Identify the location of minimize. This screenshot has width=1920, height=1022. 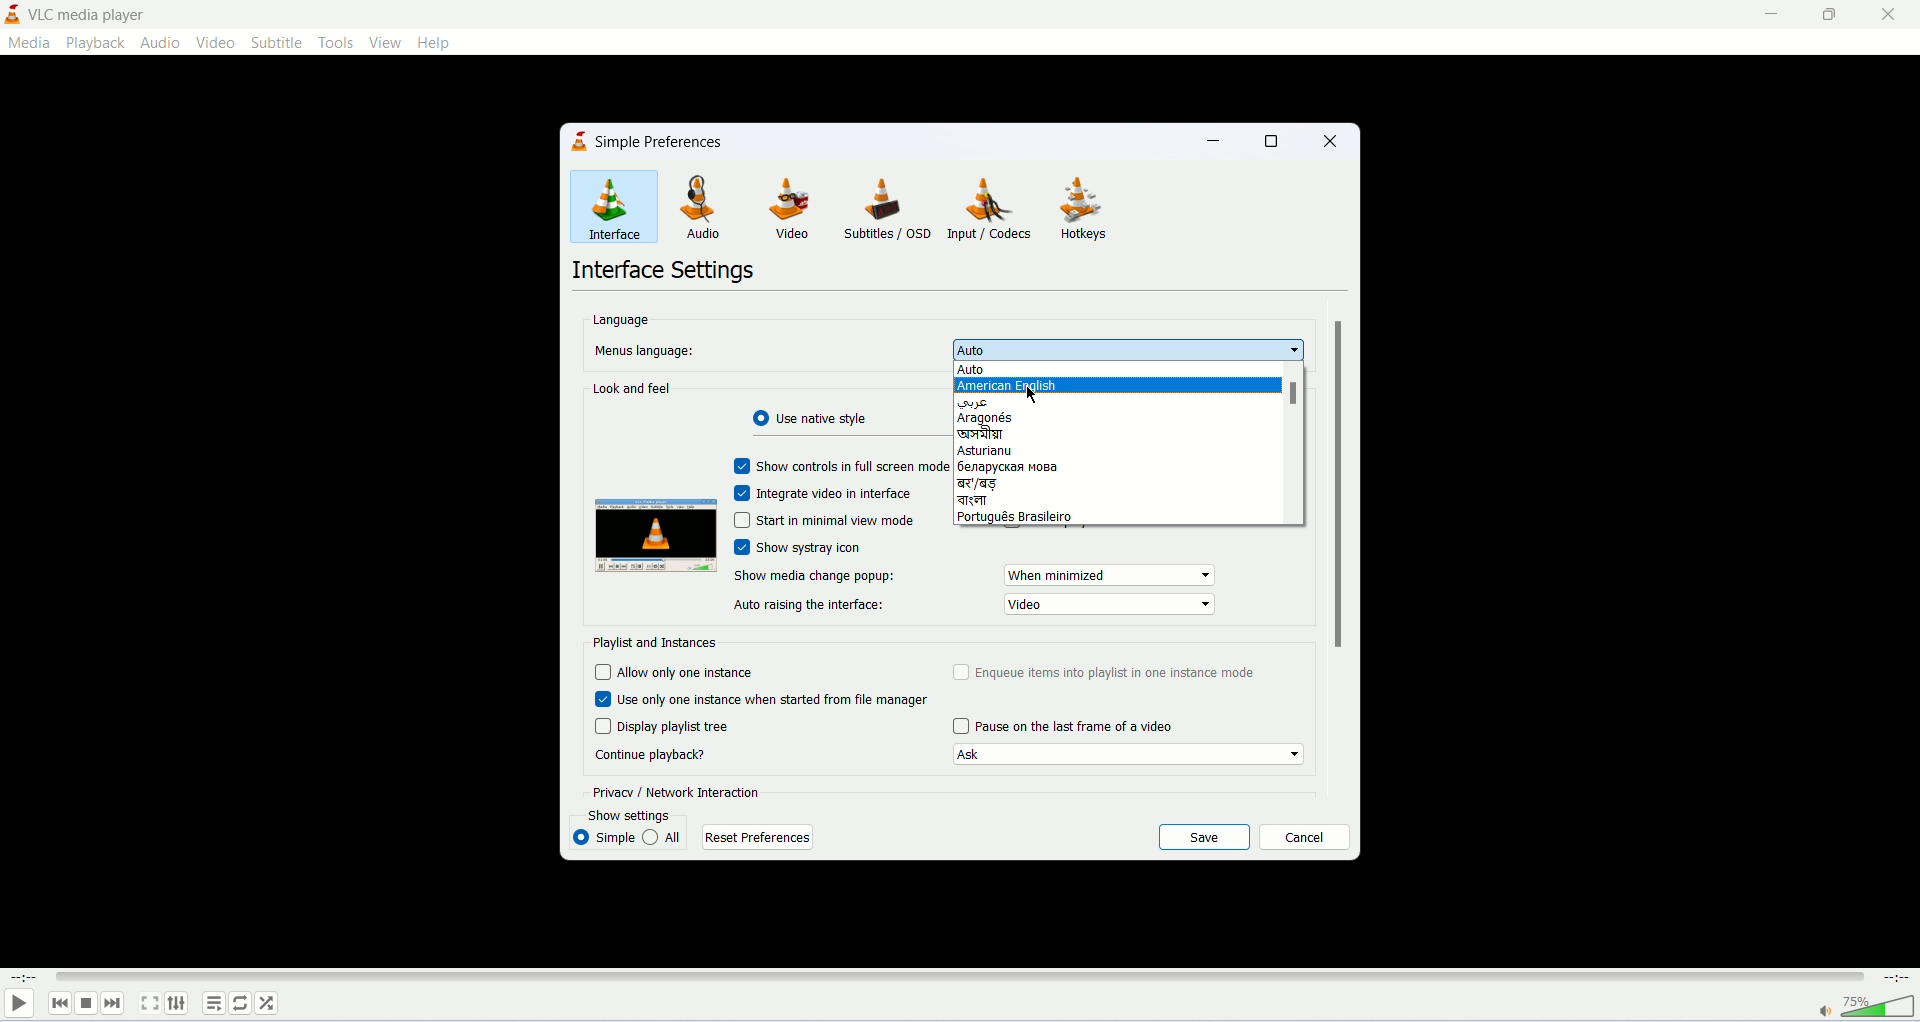
(1218, 144).